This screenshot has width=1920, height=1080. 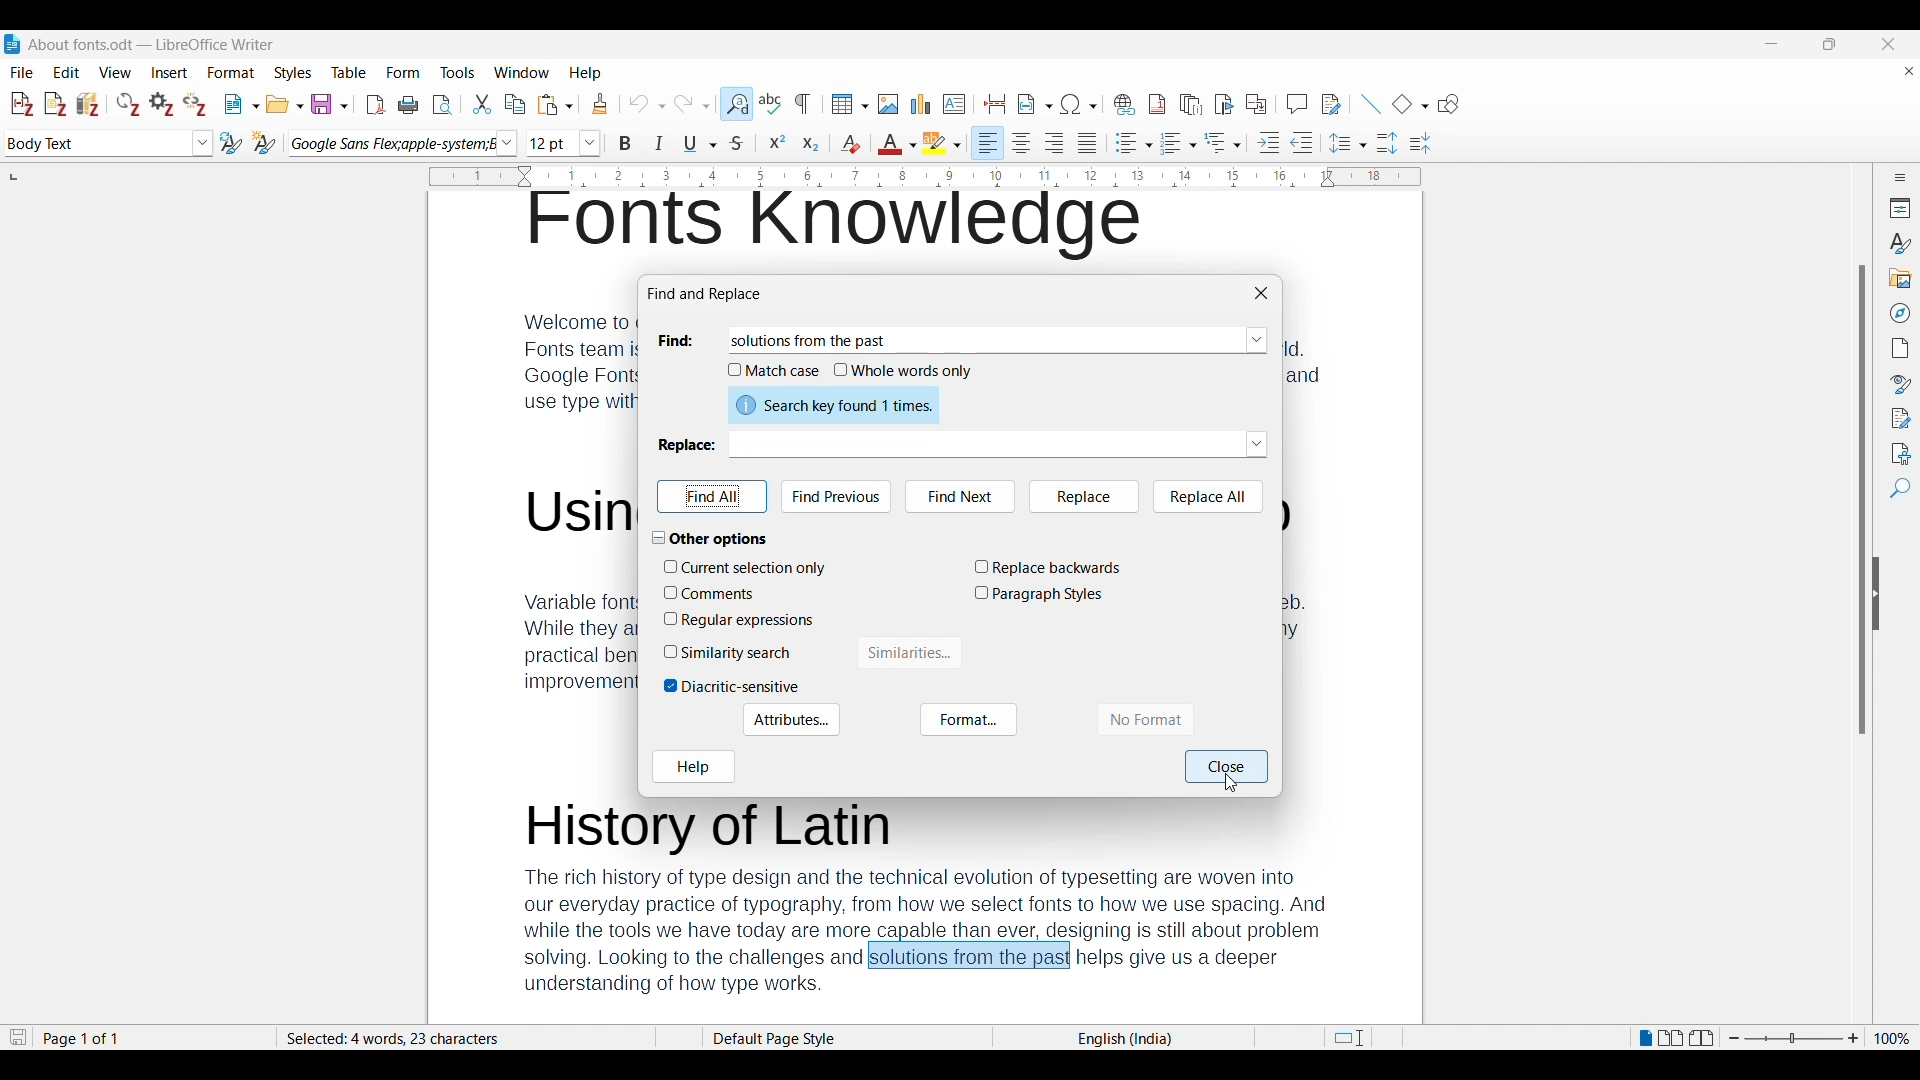 What do you see at coordinates (841, 226) in the screenshot?
I see `text` at bounding box center [841, 226].